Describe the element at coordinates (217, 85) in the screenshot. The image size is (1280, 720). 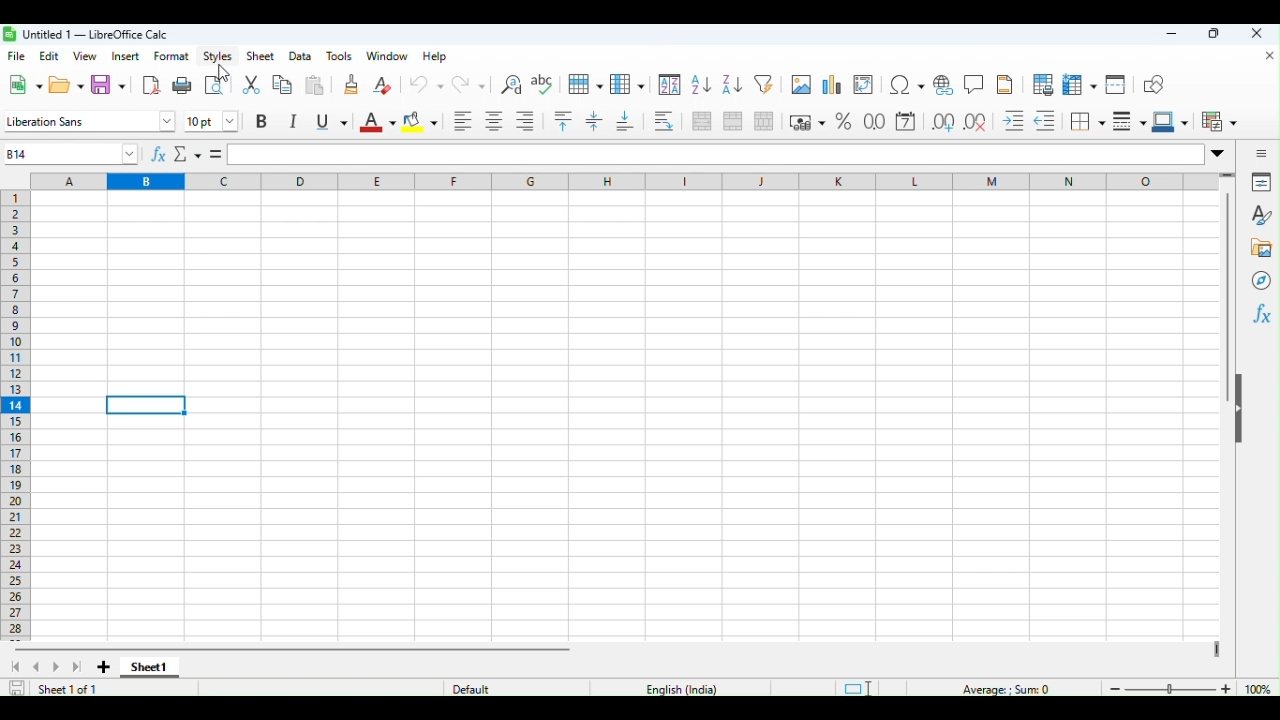
I see `find` at that location.